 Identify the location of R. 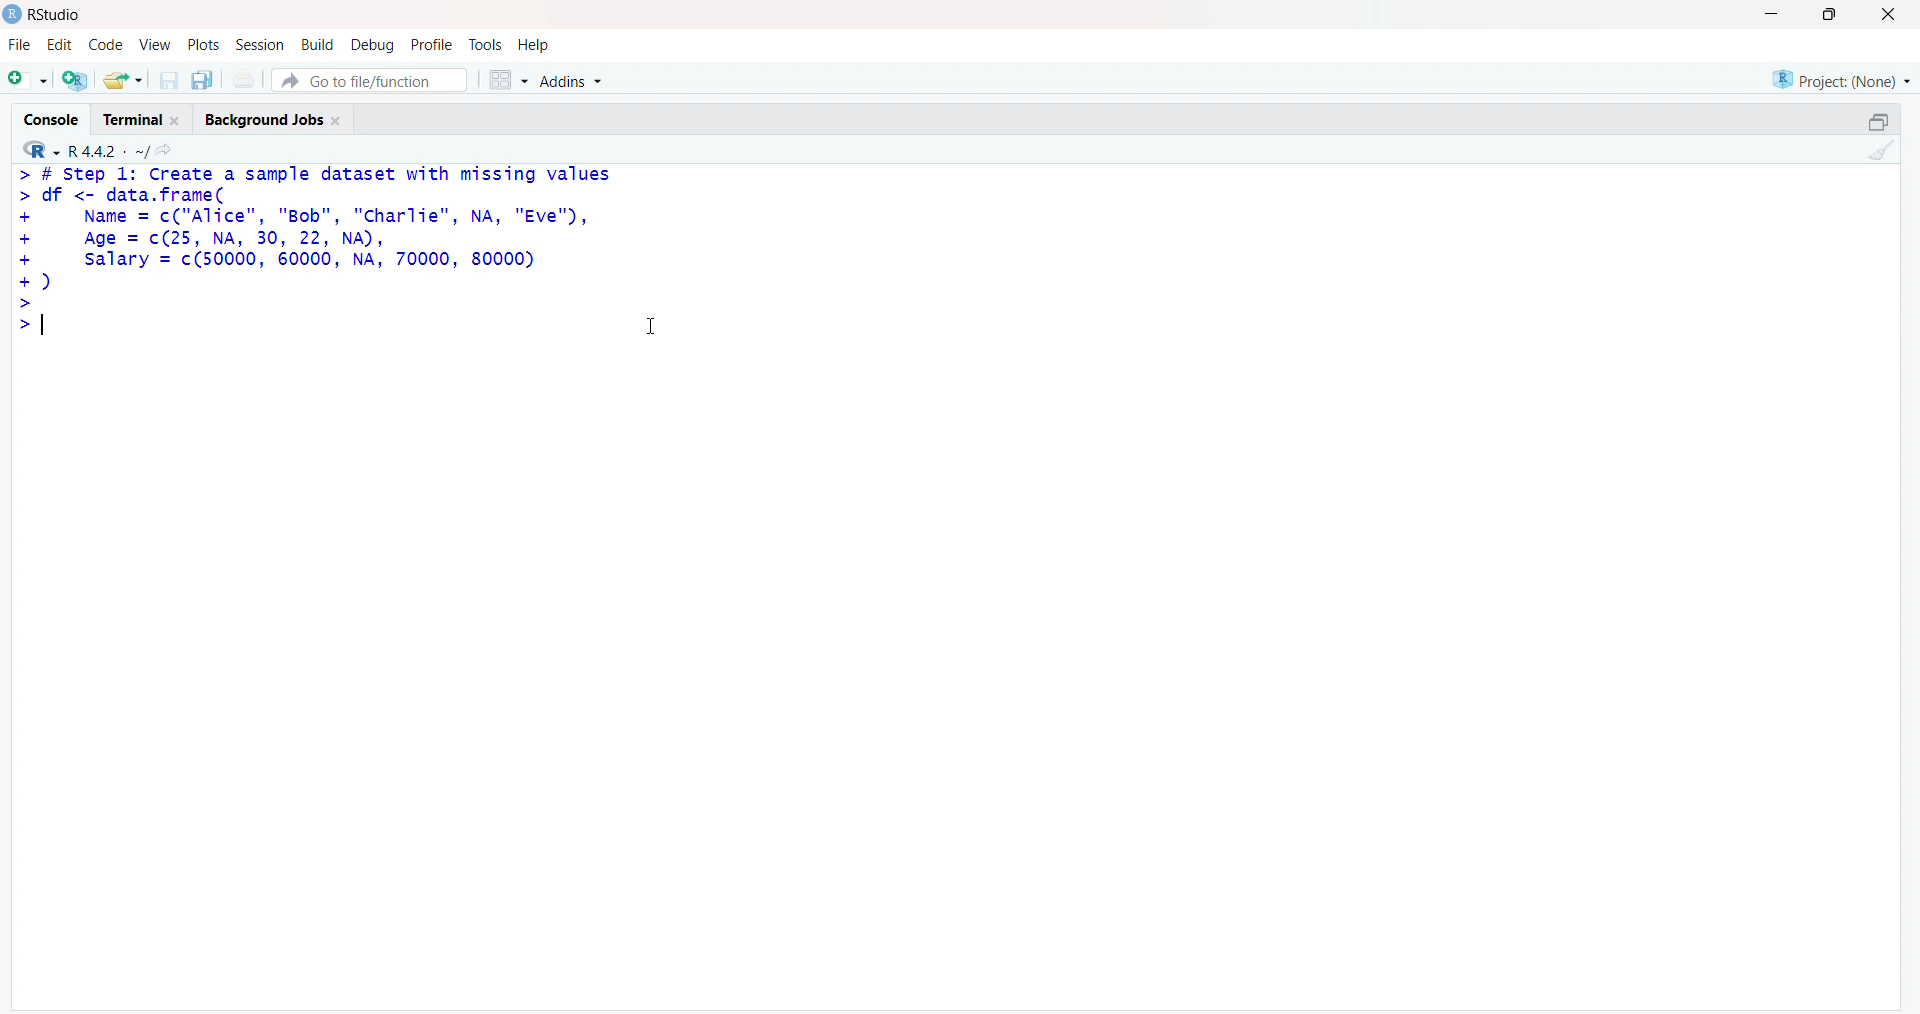
(39, 150).